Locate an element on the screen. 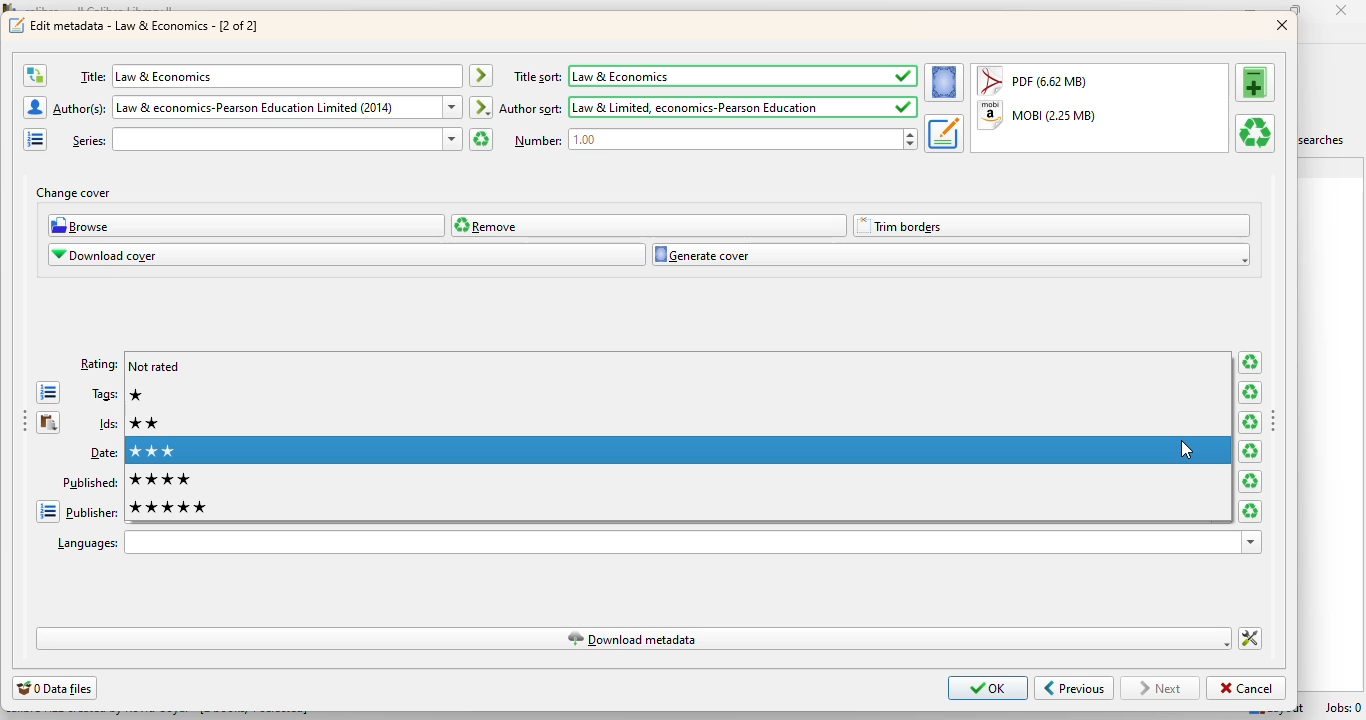 Image resolution: width=1366 pixels, height=720 pixels. tags:  is located at coordinates (104, 394).